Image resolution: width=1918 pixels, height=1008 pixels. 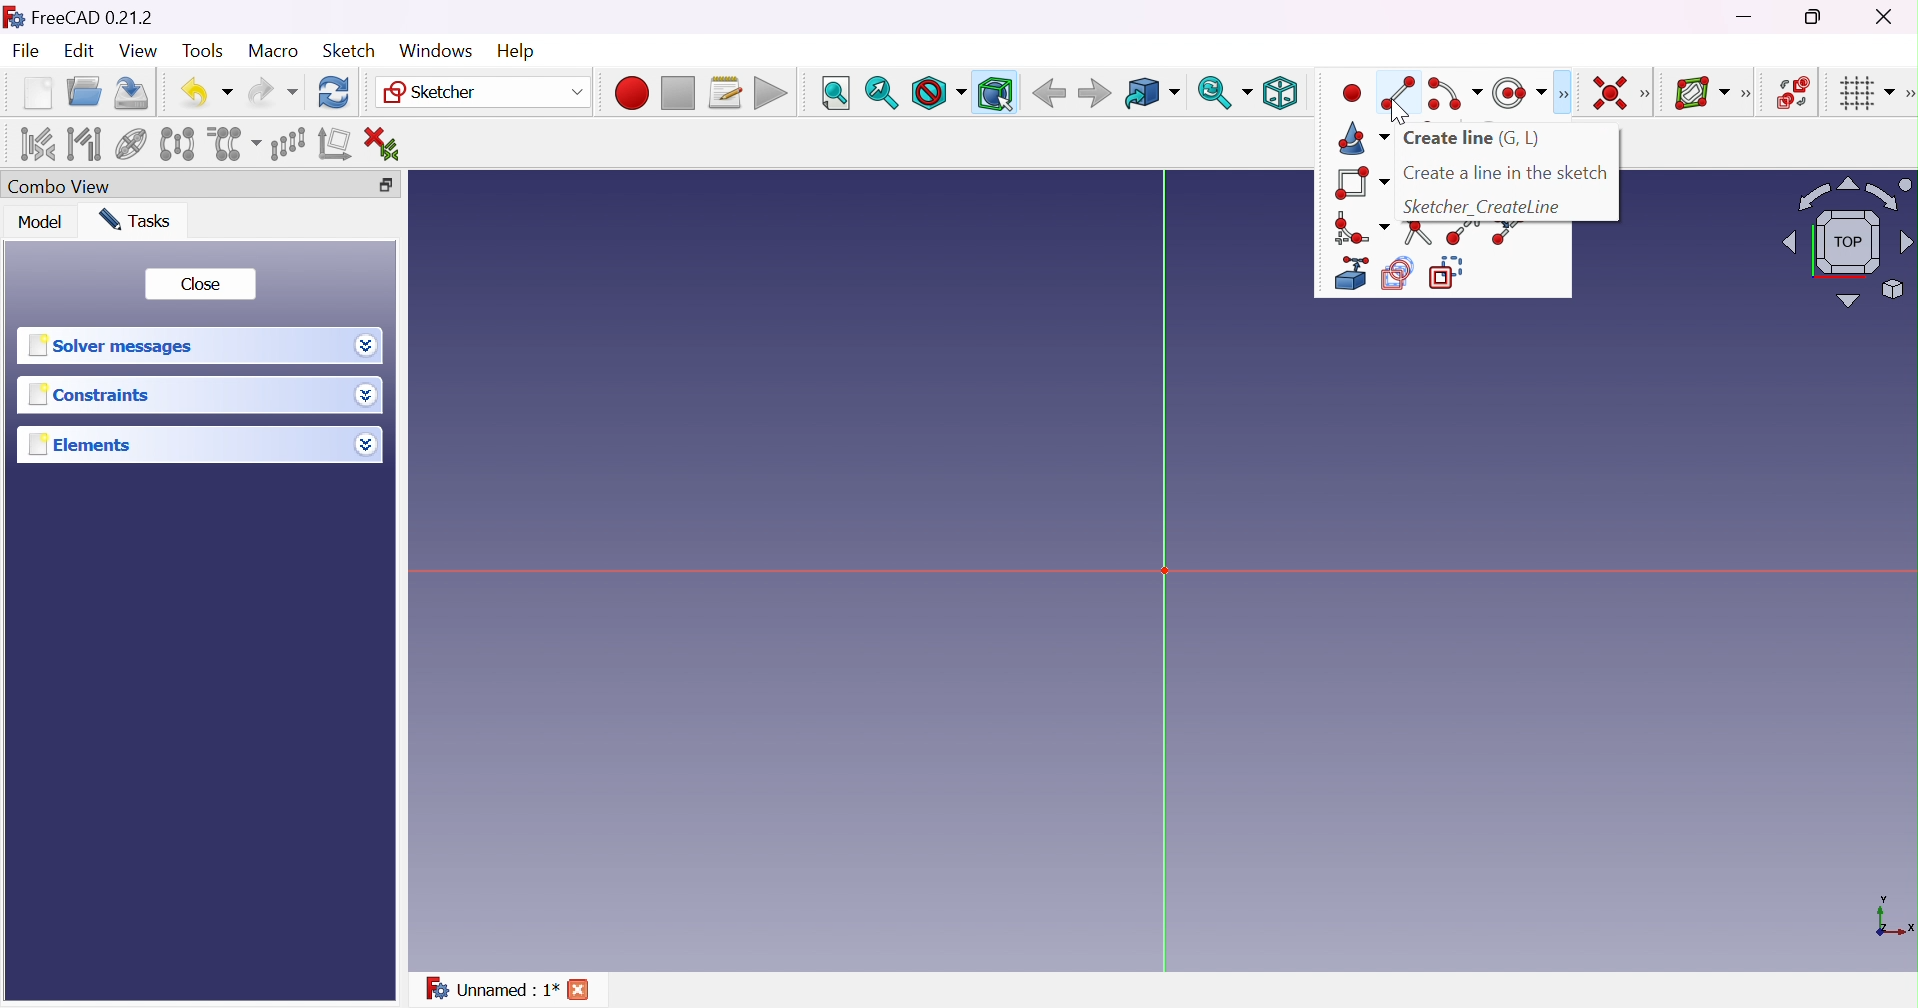 What do you see at coordinates (1703, 93) in the screenshot?
I see `Show/hide B-spline information layer` at bounding box center [1703, 93].